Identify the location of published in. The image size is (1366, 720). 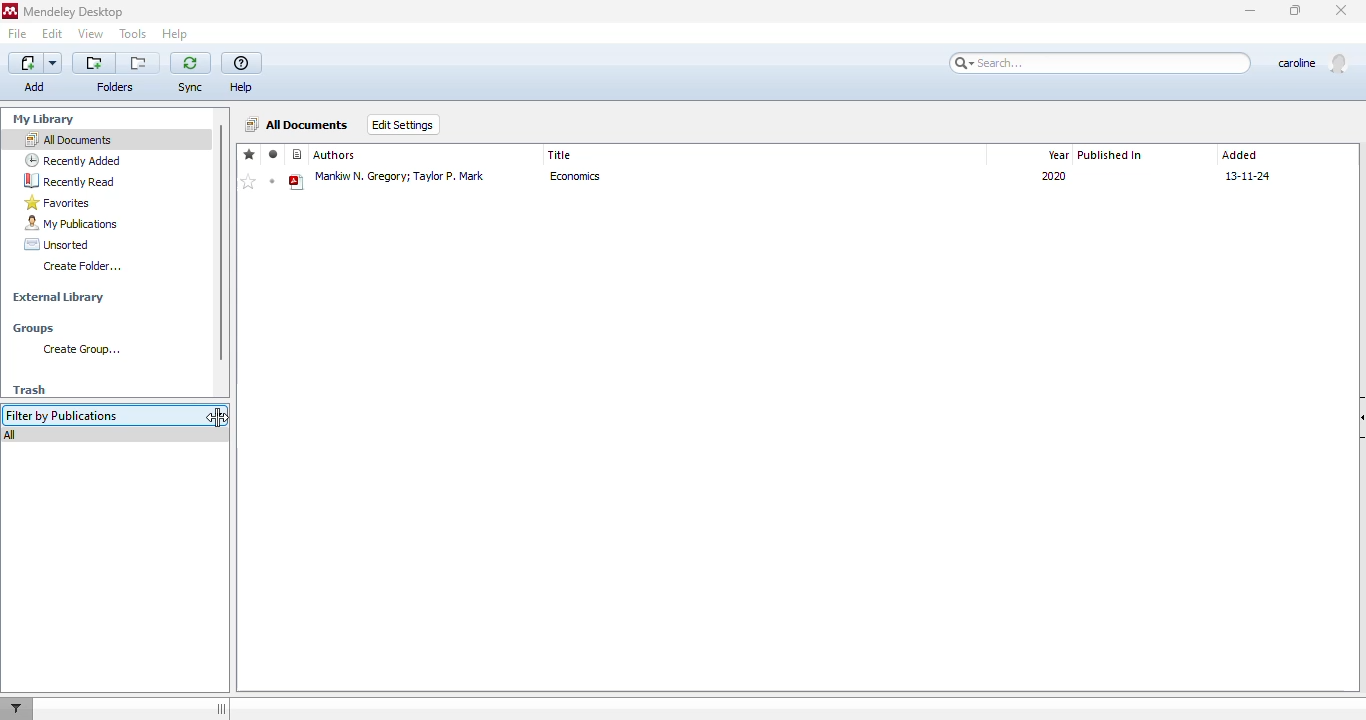
(1111, 155).